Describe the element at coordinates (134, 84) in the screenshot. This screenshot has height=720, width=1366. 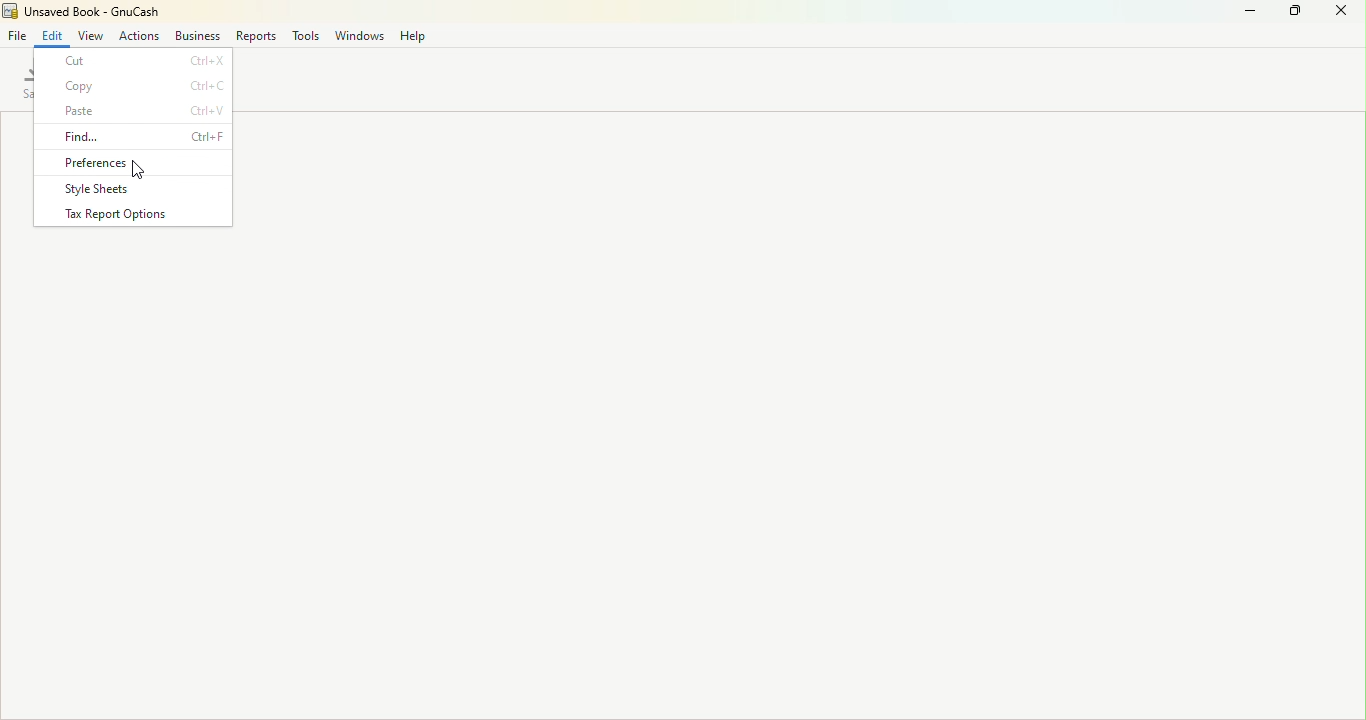
I see `Copy Ctrl+C` at that location.